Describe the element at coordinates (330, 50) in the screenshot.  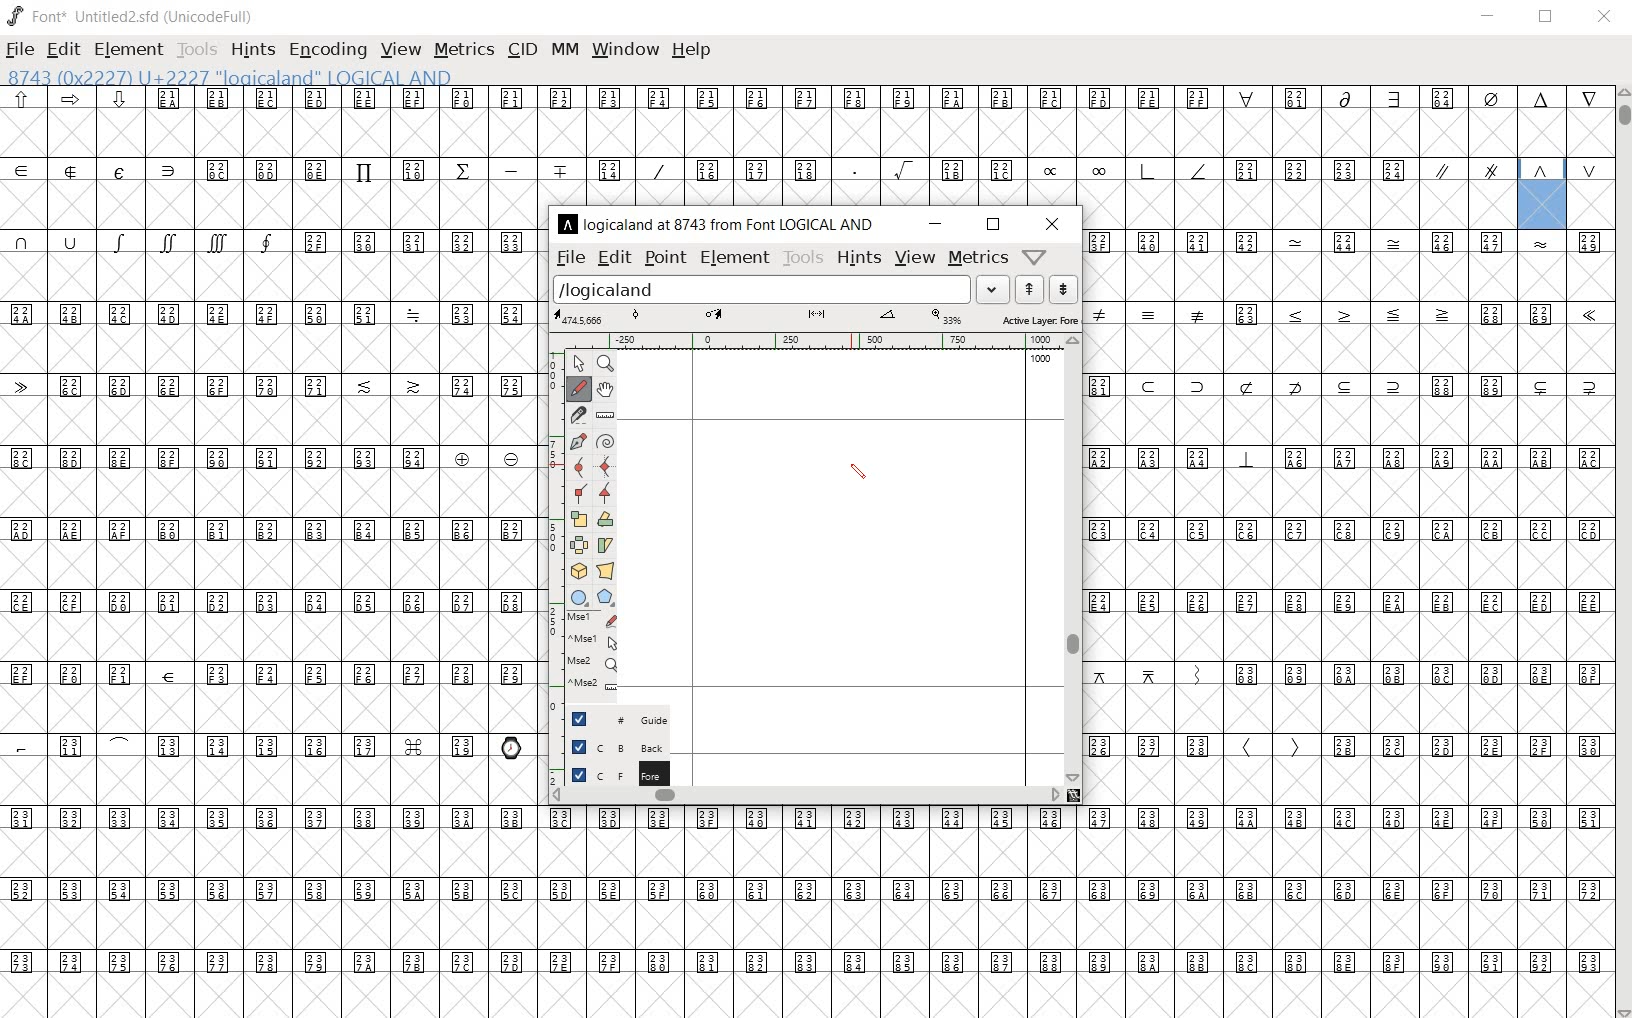
I see `encoding` at that location.